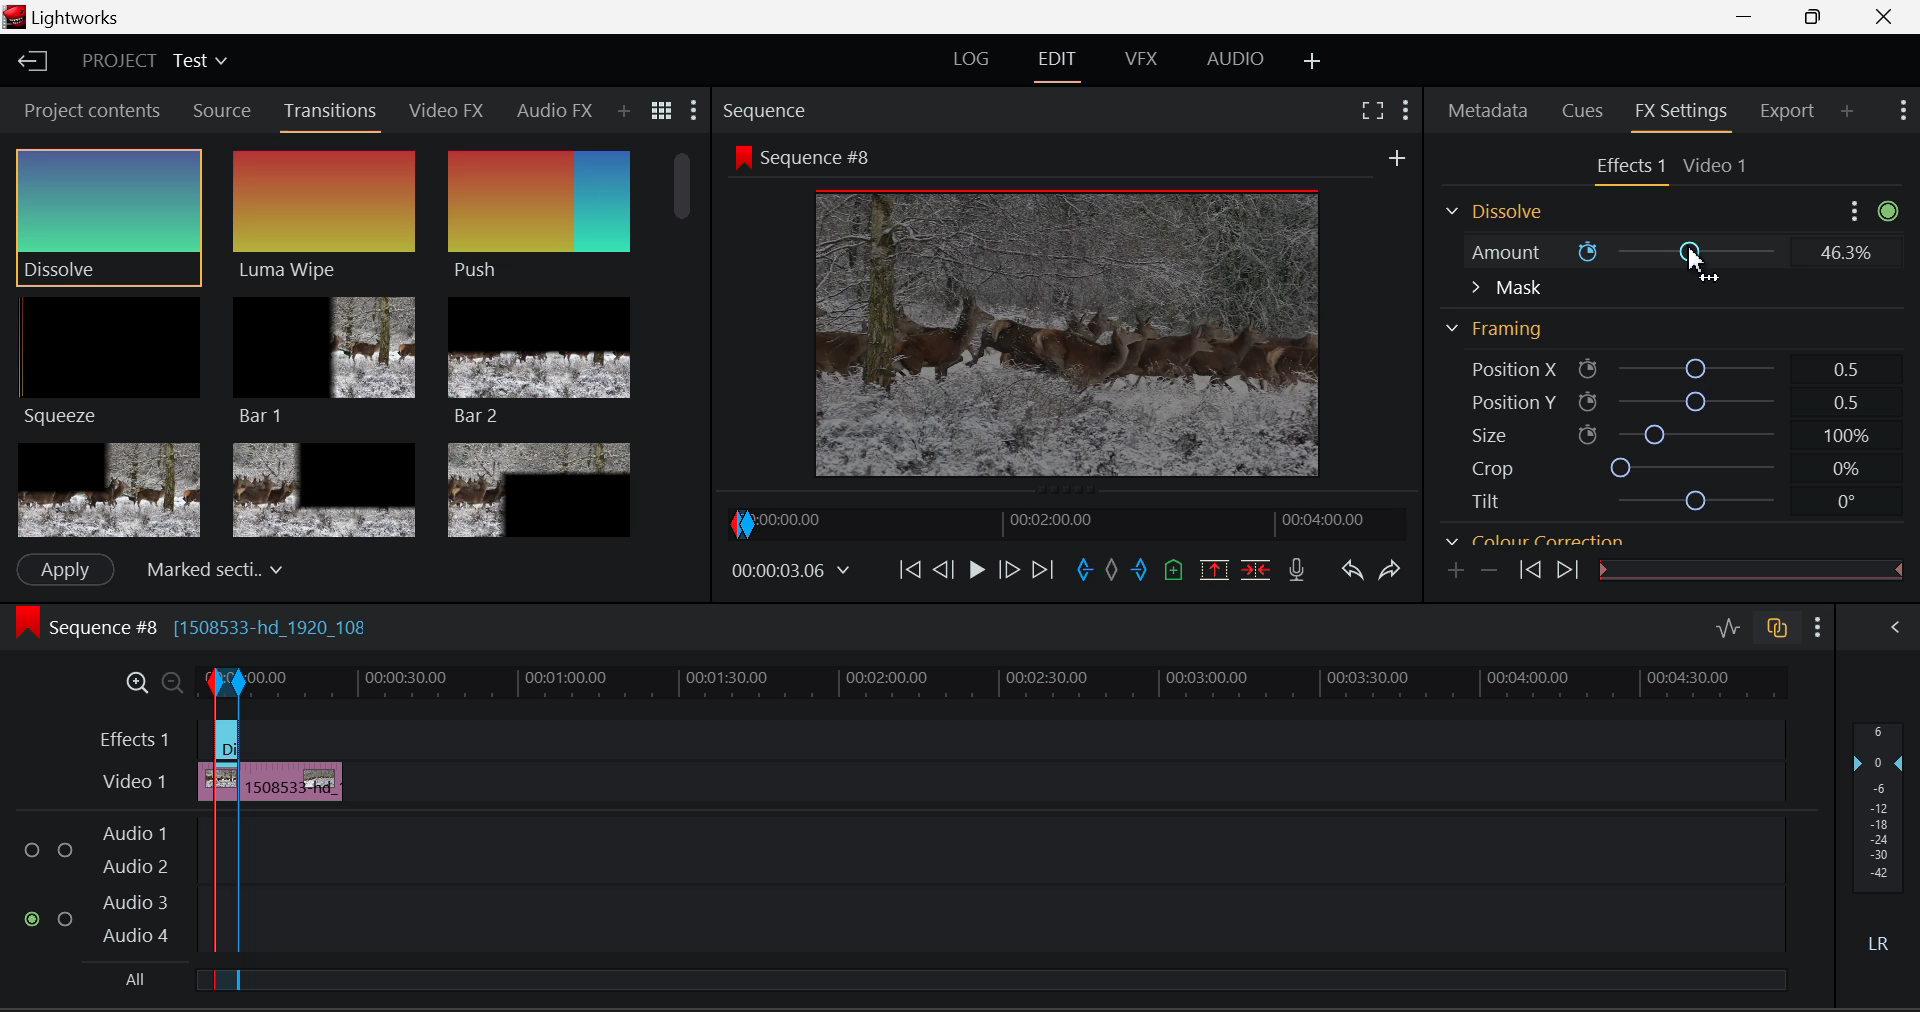  Describe the element at coordinates (1699, 265) in the screenshot. I see `DRAG_TO Cursor Position` at that location.